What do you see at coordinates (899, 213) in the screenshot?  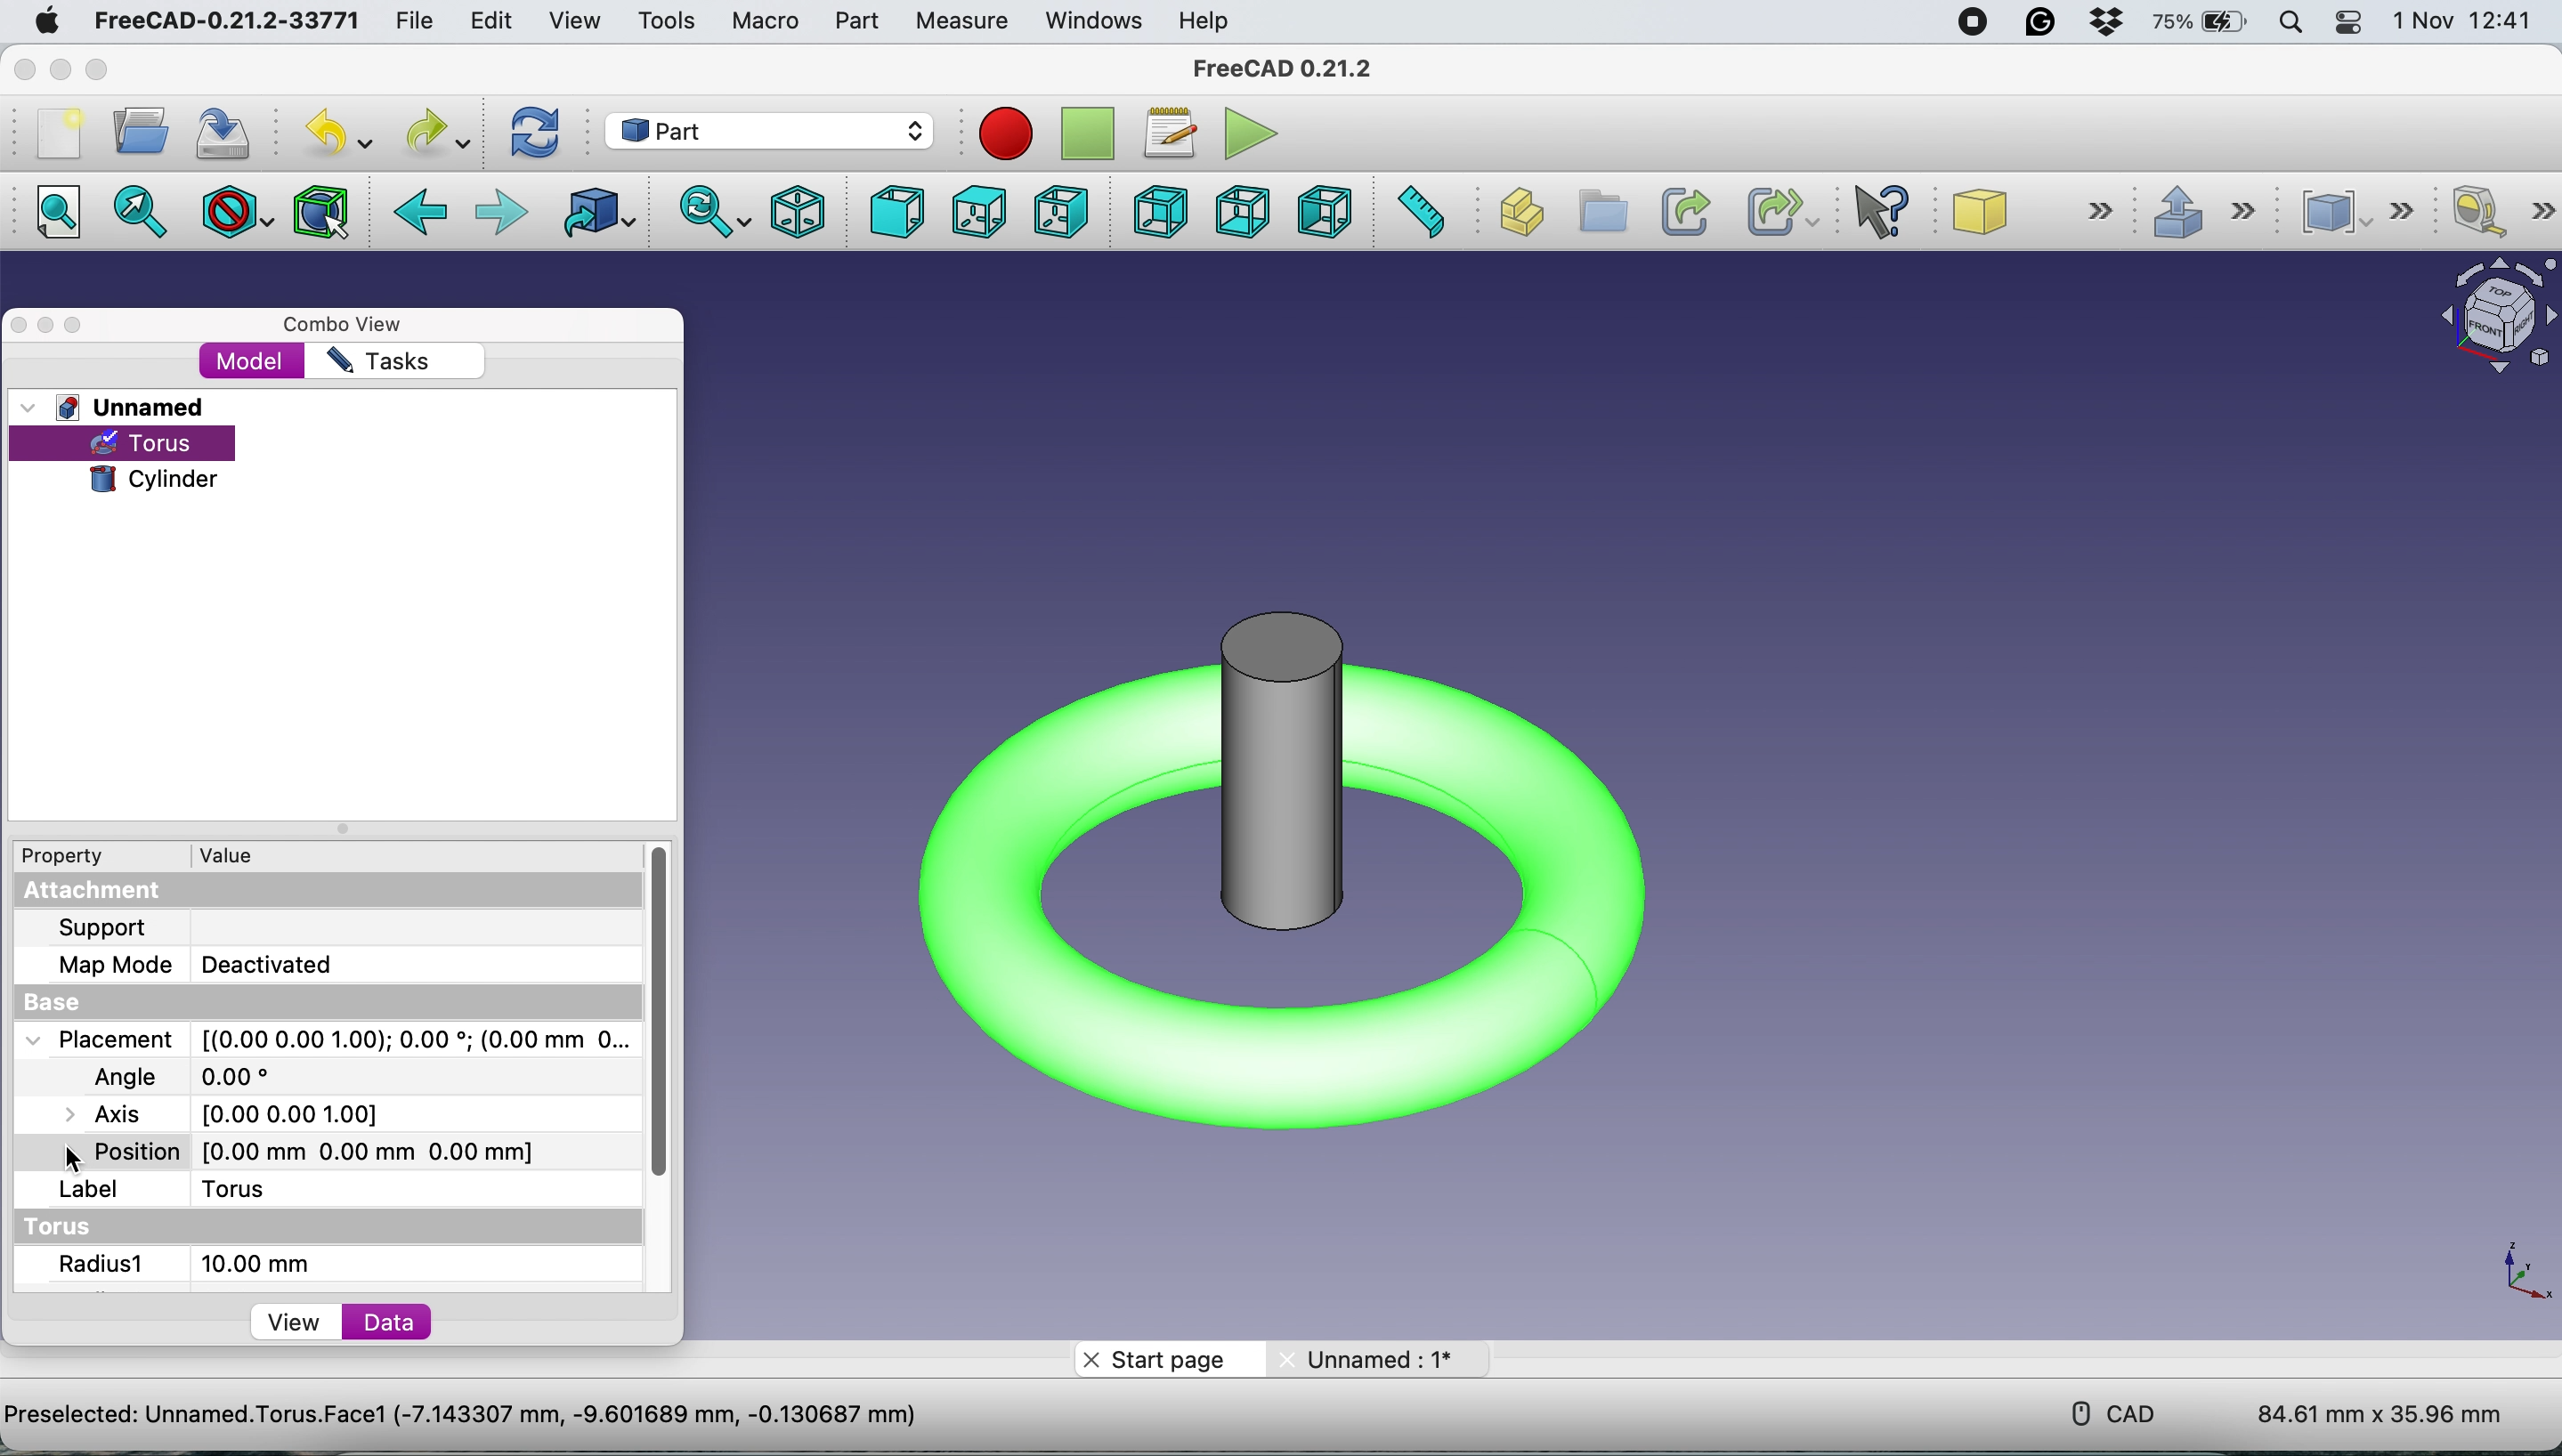 I see `front` at bounding box center [899, 213].